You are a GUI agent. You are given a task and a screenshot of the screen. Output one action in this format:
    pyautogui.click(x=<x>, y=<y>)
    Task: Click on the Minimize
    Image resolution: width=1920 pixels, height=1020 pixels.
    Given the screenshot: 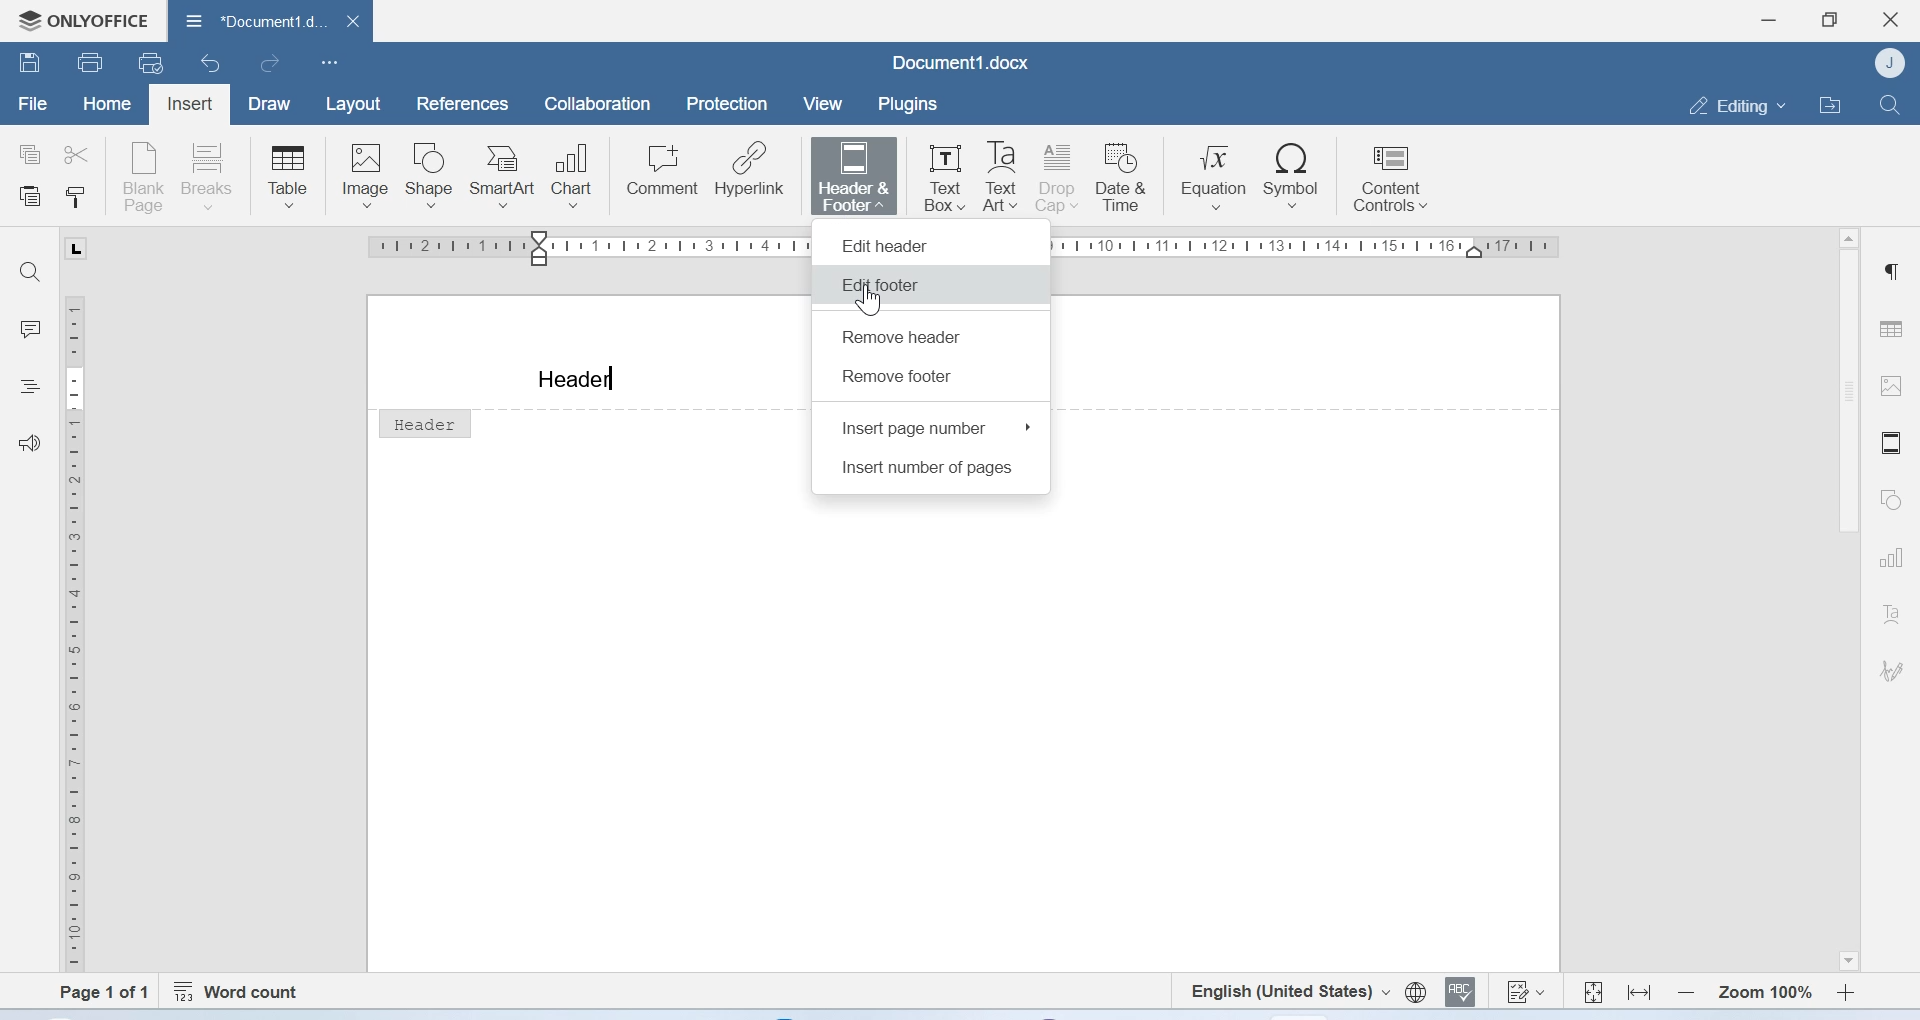 What is the action you would take?
    pyautogui.click(x=1769, y=20)
    